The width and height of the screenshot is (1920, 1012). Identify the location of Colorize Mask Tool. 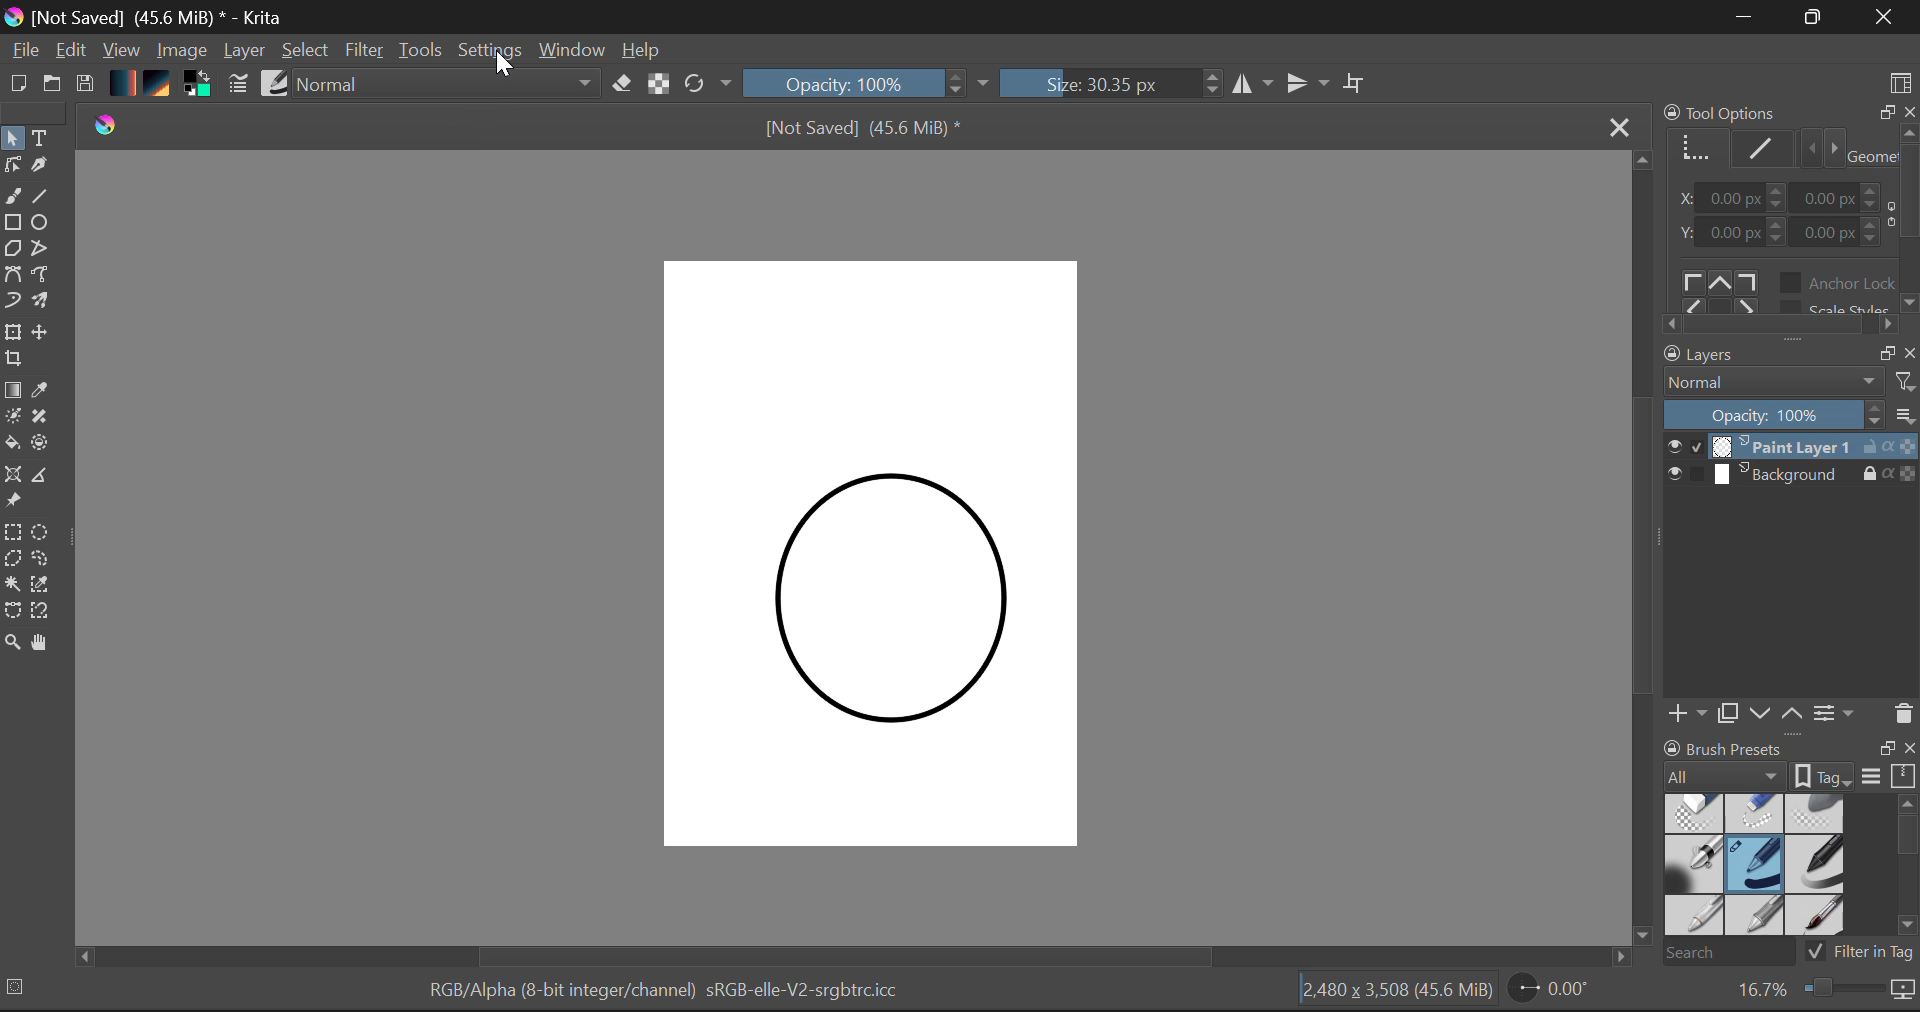
(13, 416).